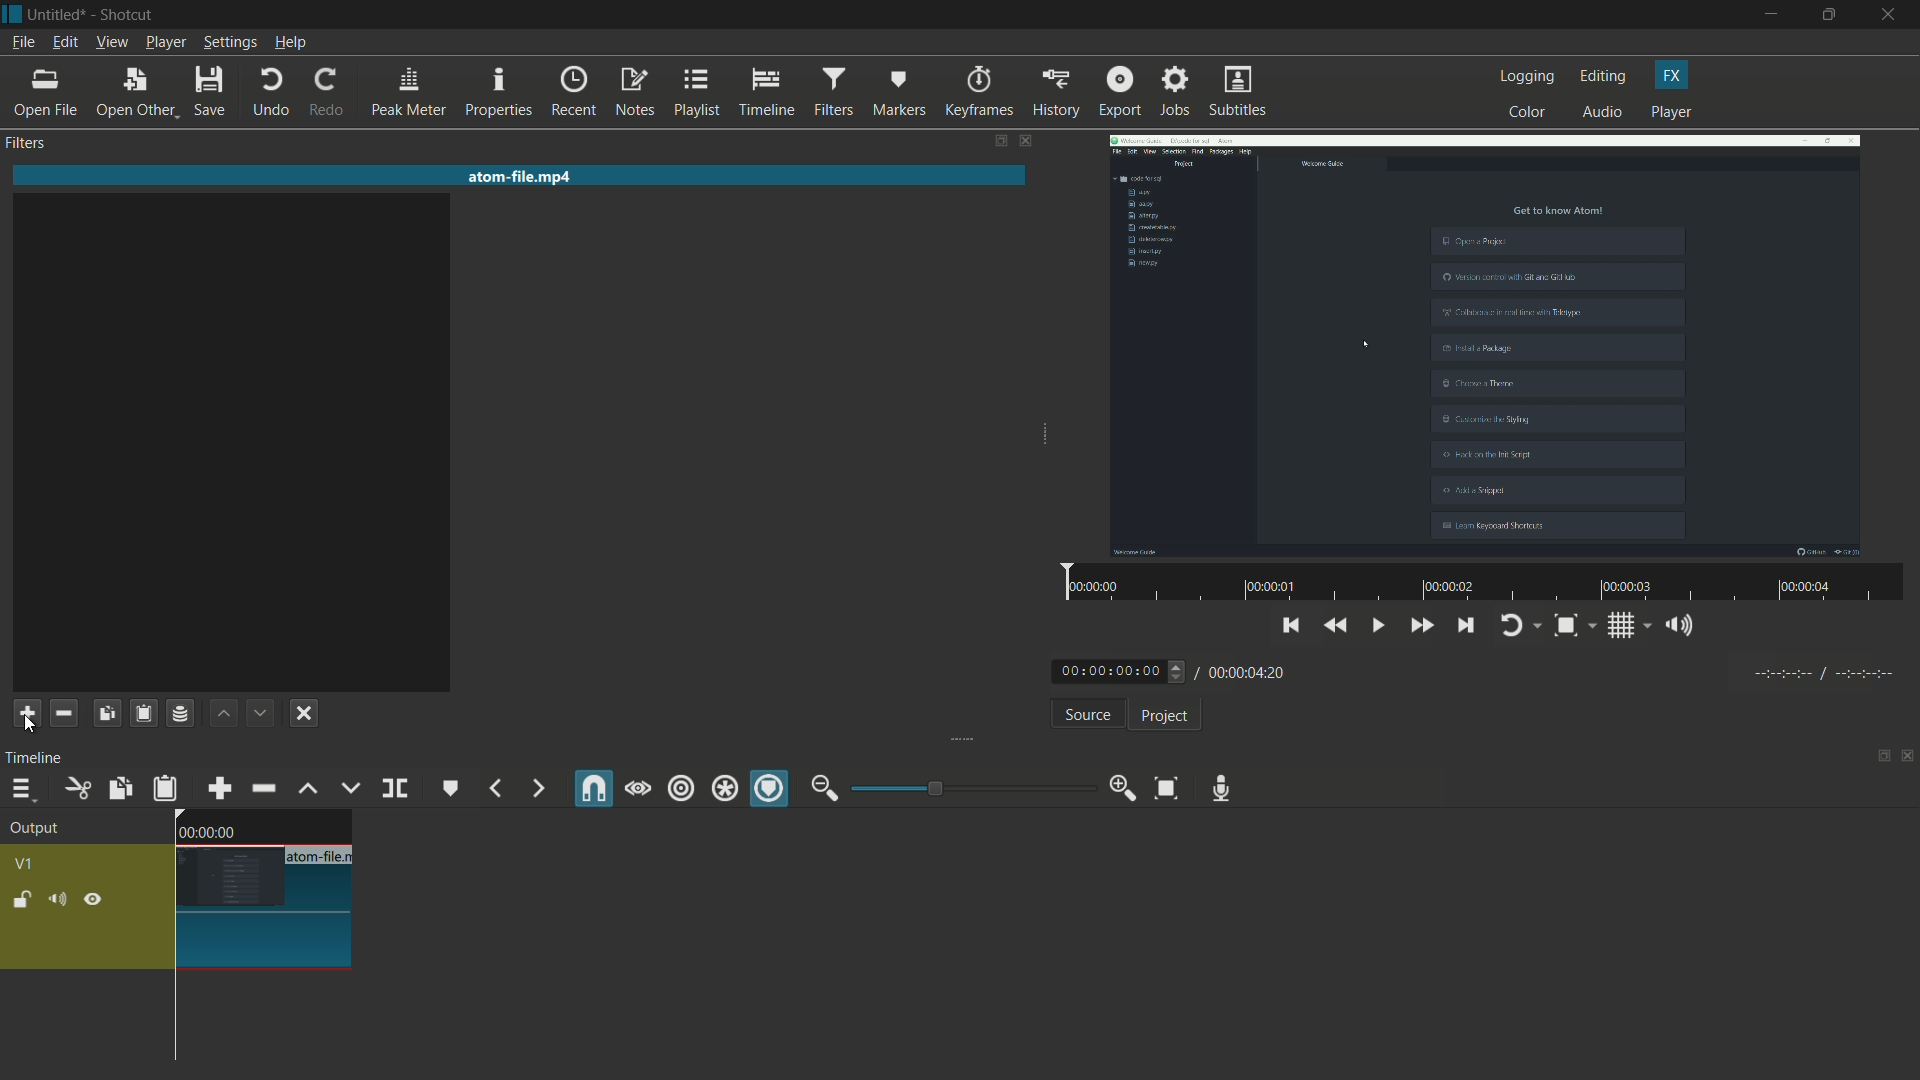  Describe the element at coordinates (28, 143) in the screenshot. I see `filters` at that location.